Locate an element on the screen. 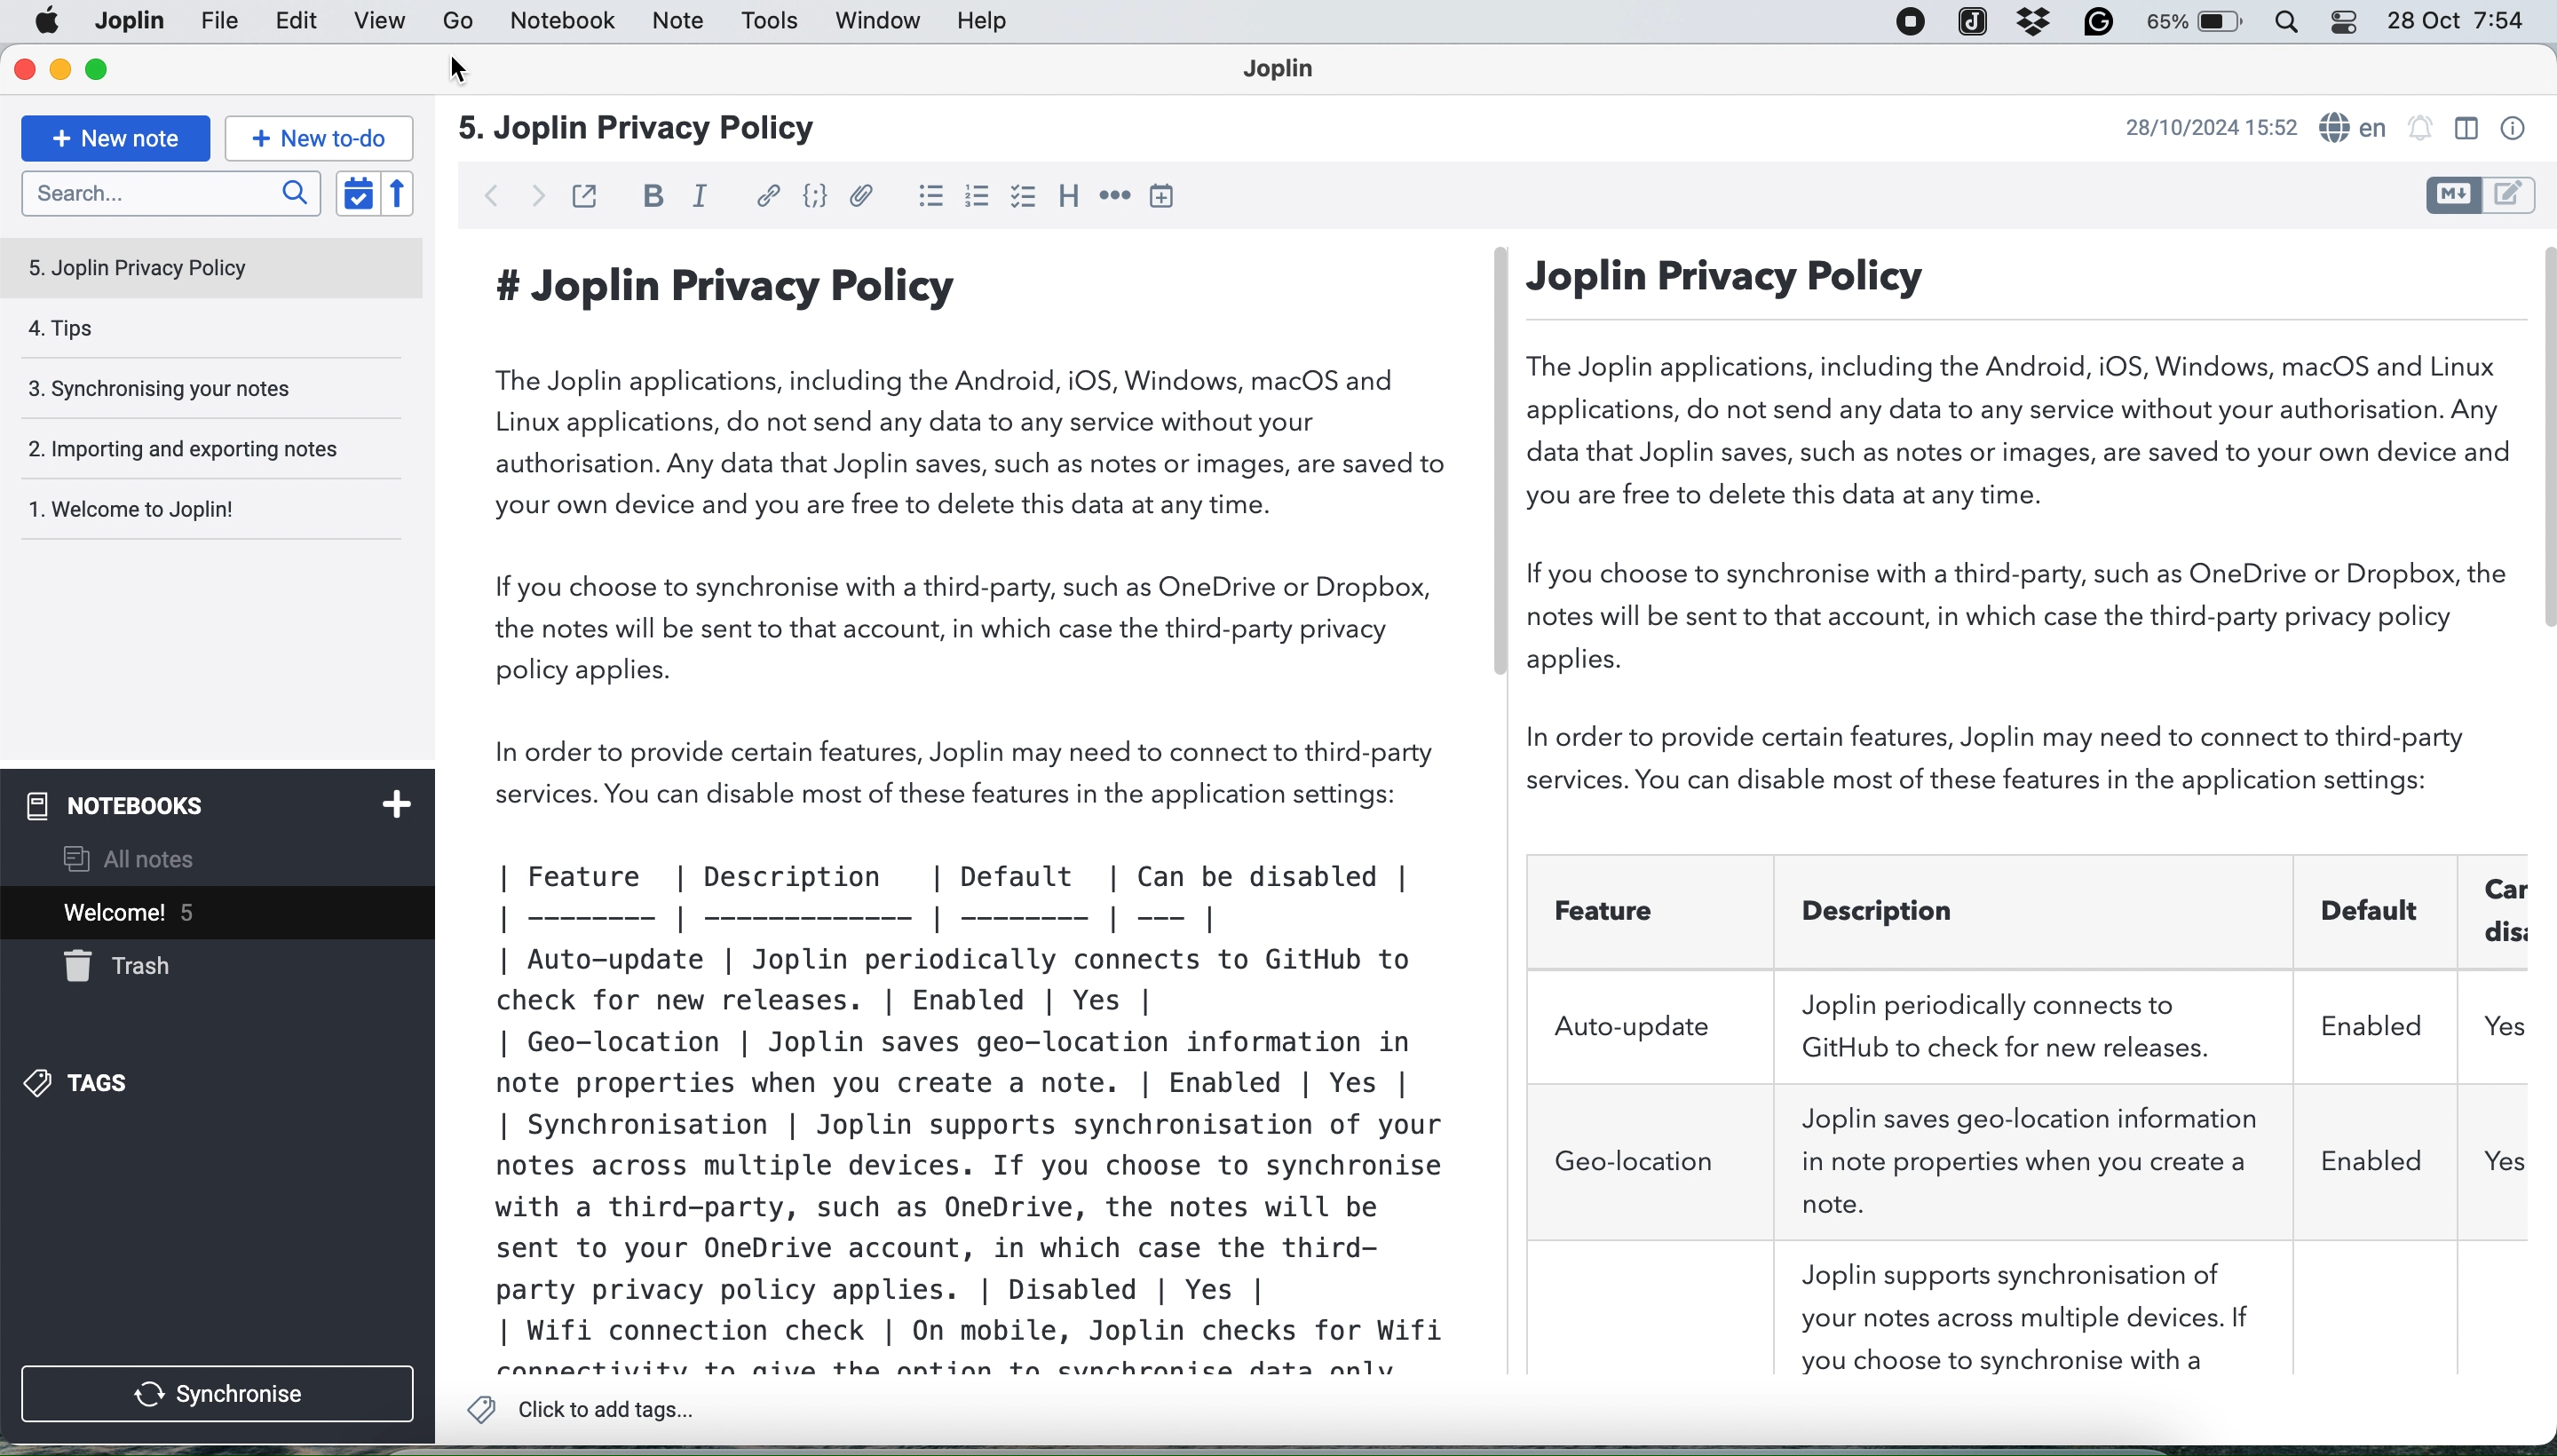 The image size is (2557, 1456). synchronise is located at coordinates (220, 1397).